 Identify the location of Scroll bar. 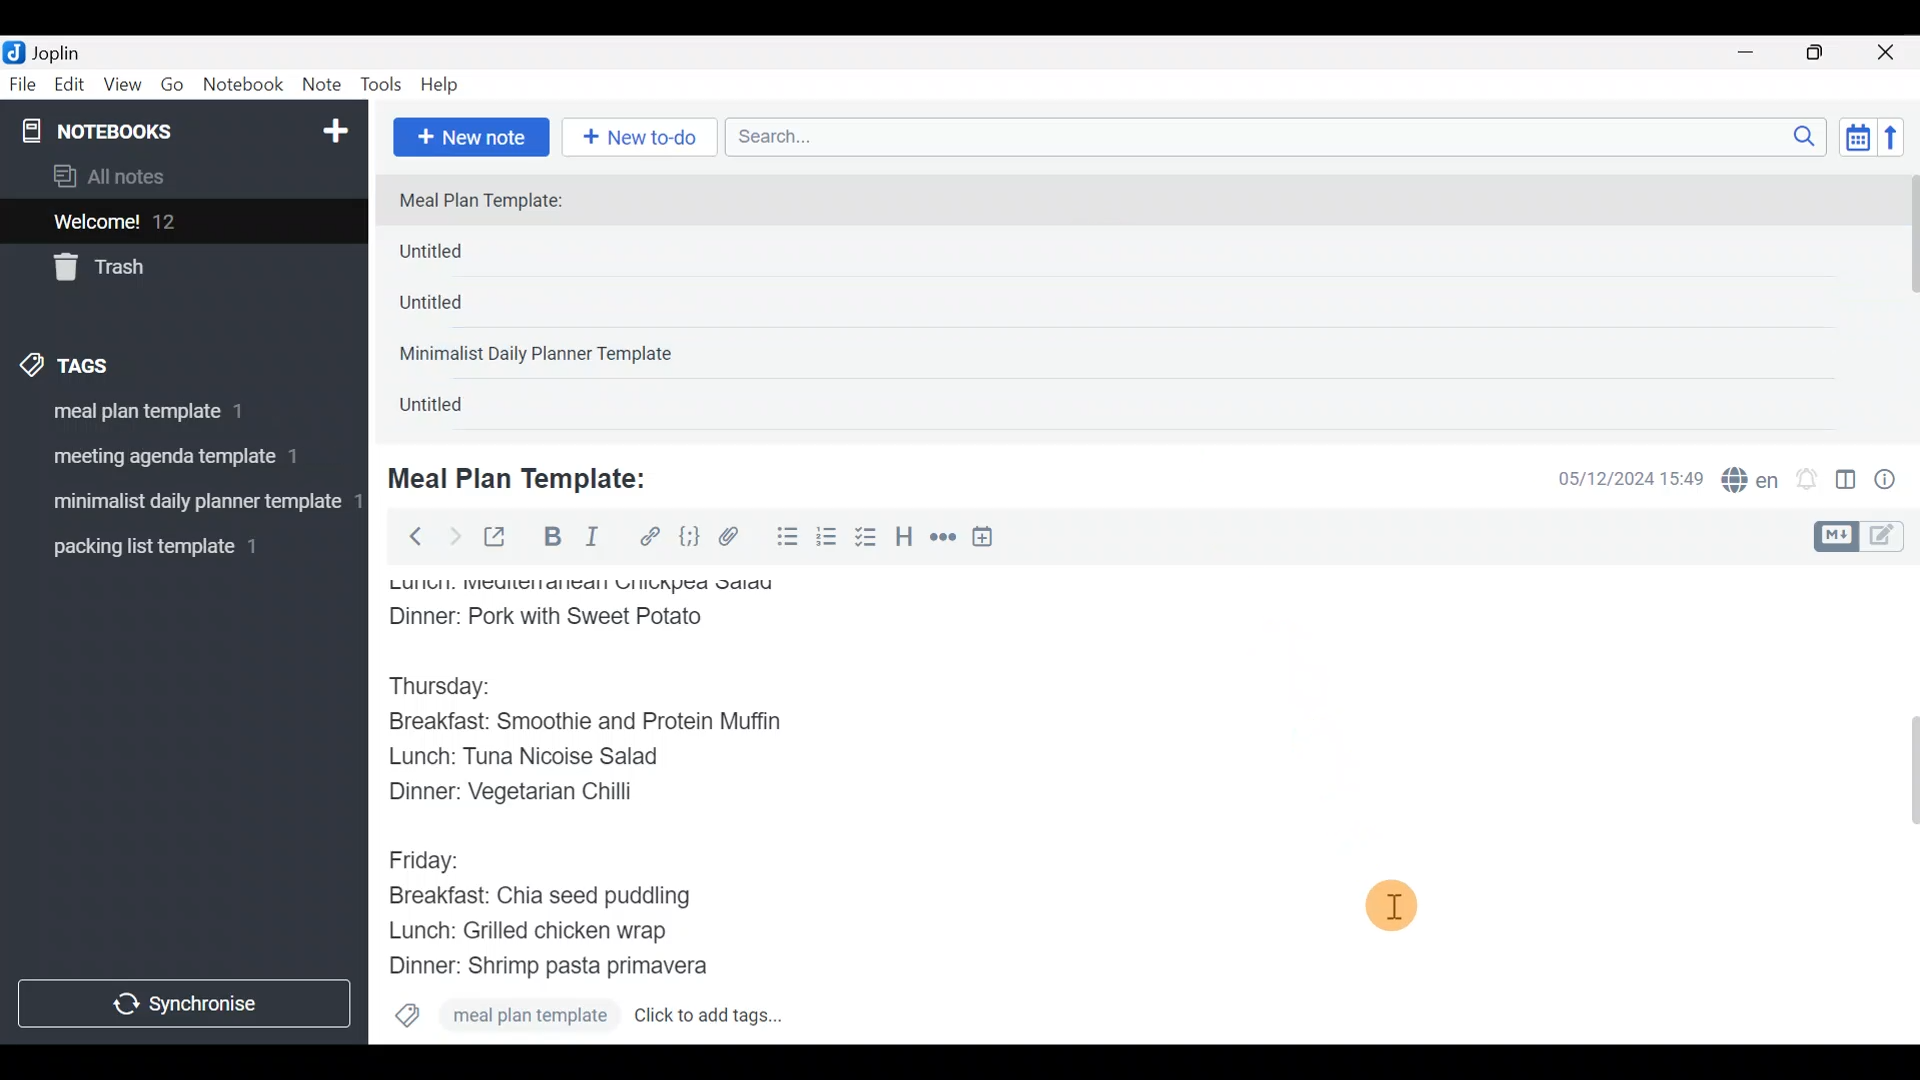
(1899, 804).